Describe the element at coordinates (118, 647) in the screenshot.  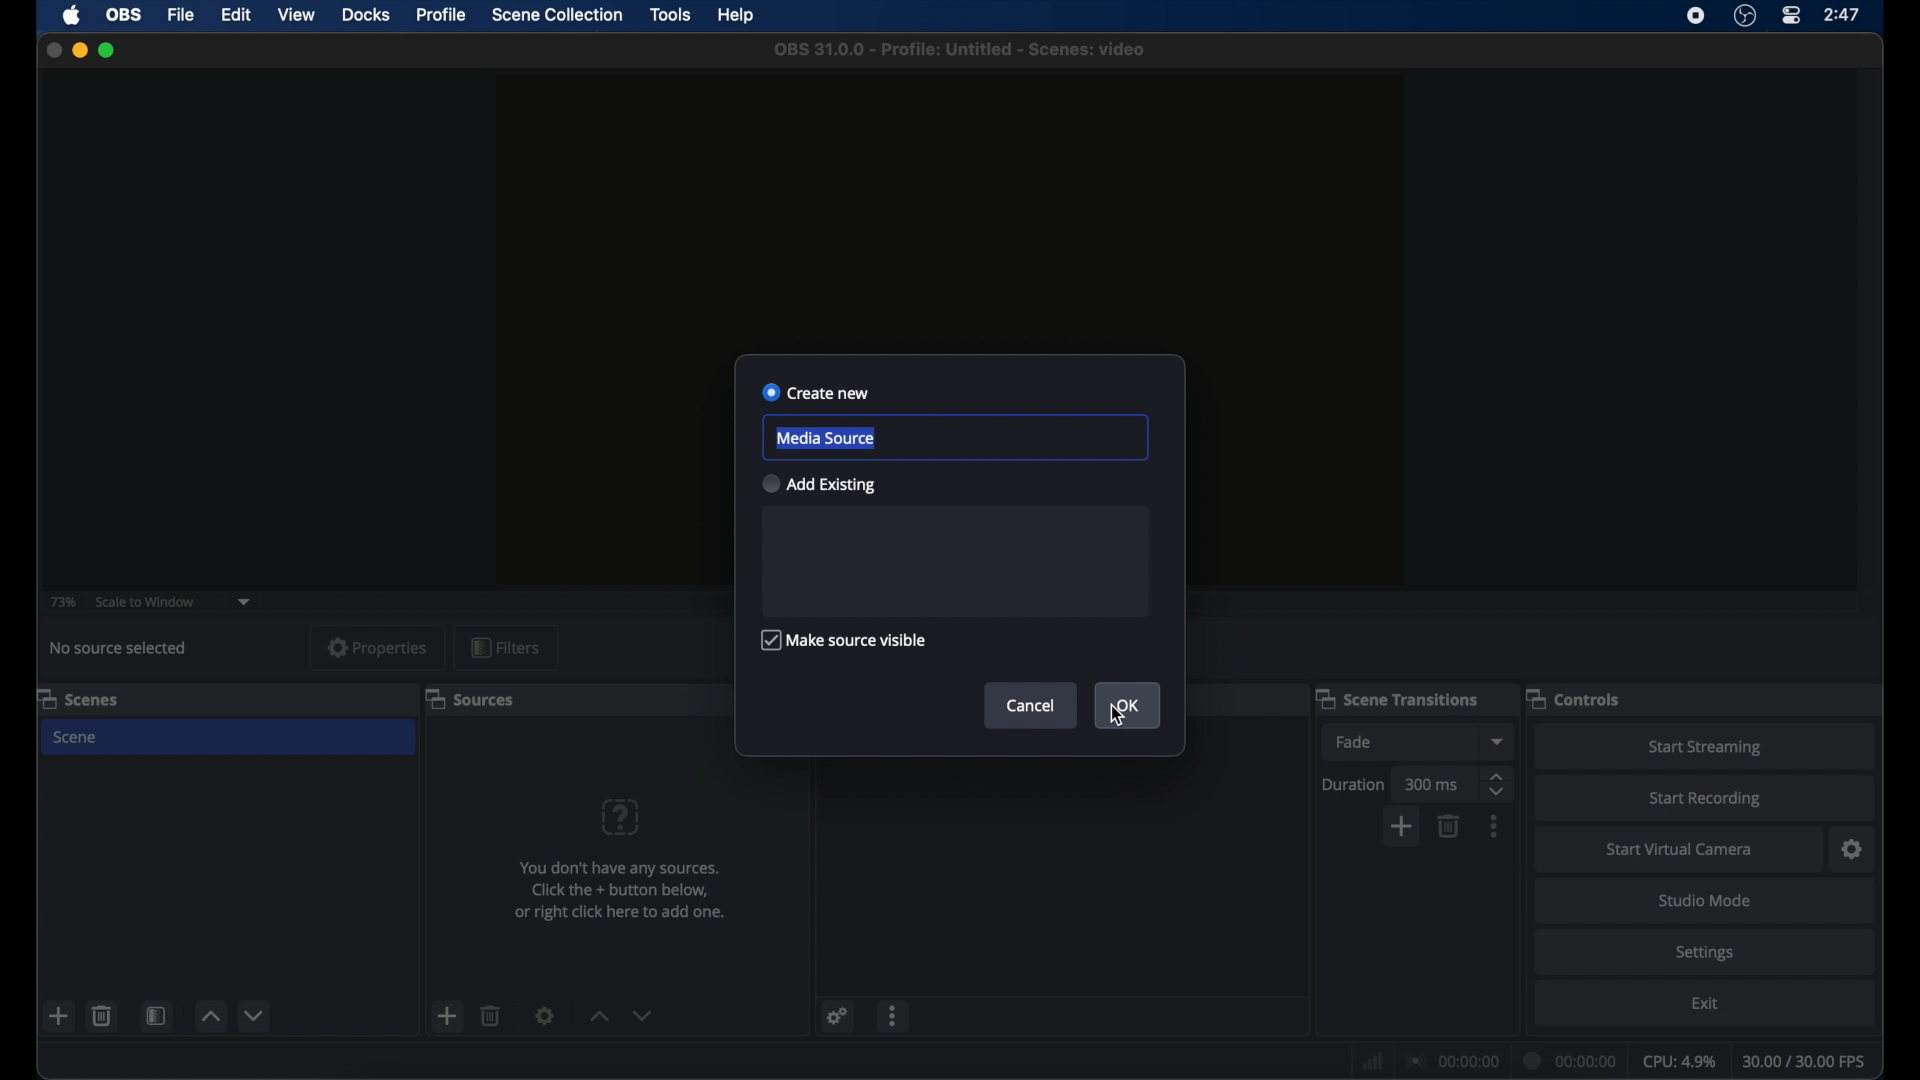
I see `no source selected` at that location.